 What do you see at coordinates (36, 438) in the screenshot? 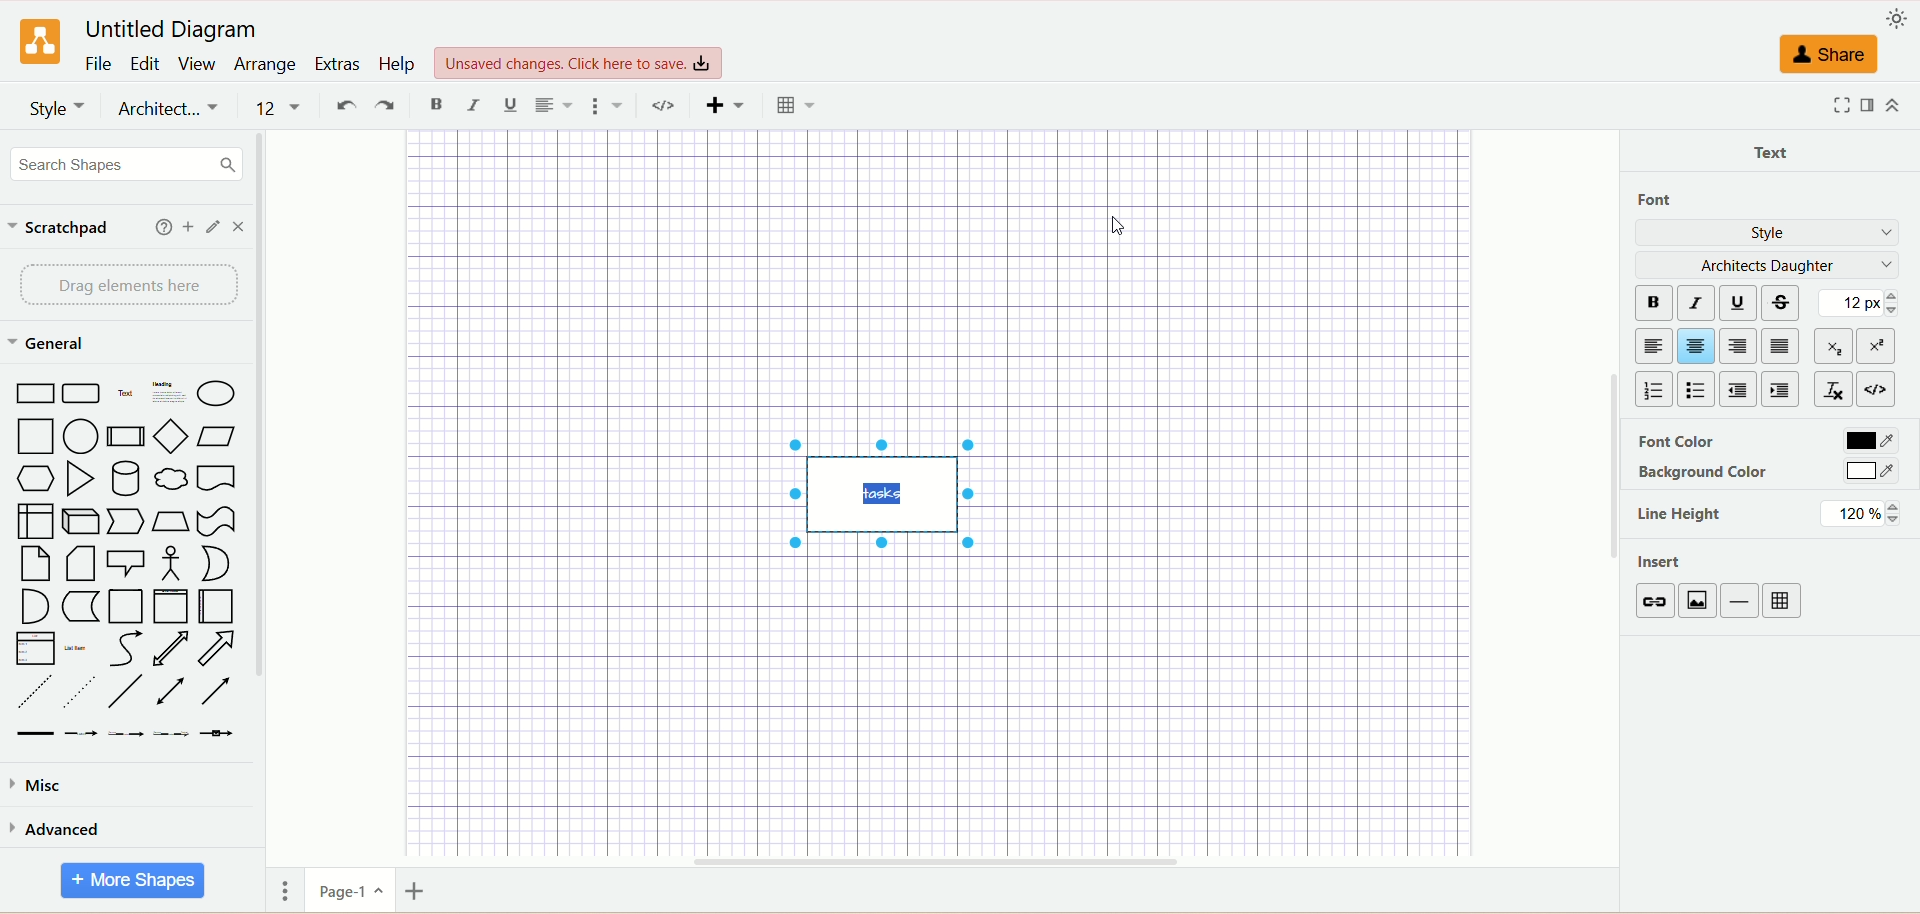
I see `Square` at bounding box center [36, 438].